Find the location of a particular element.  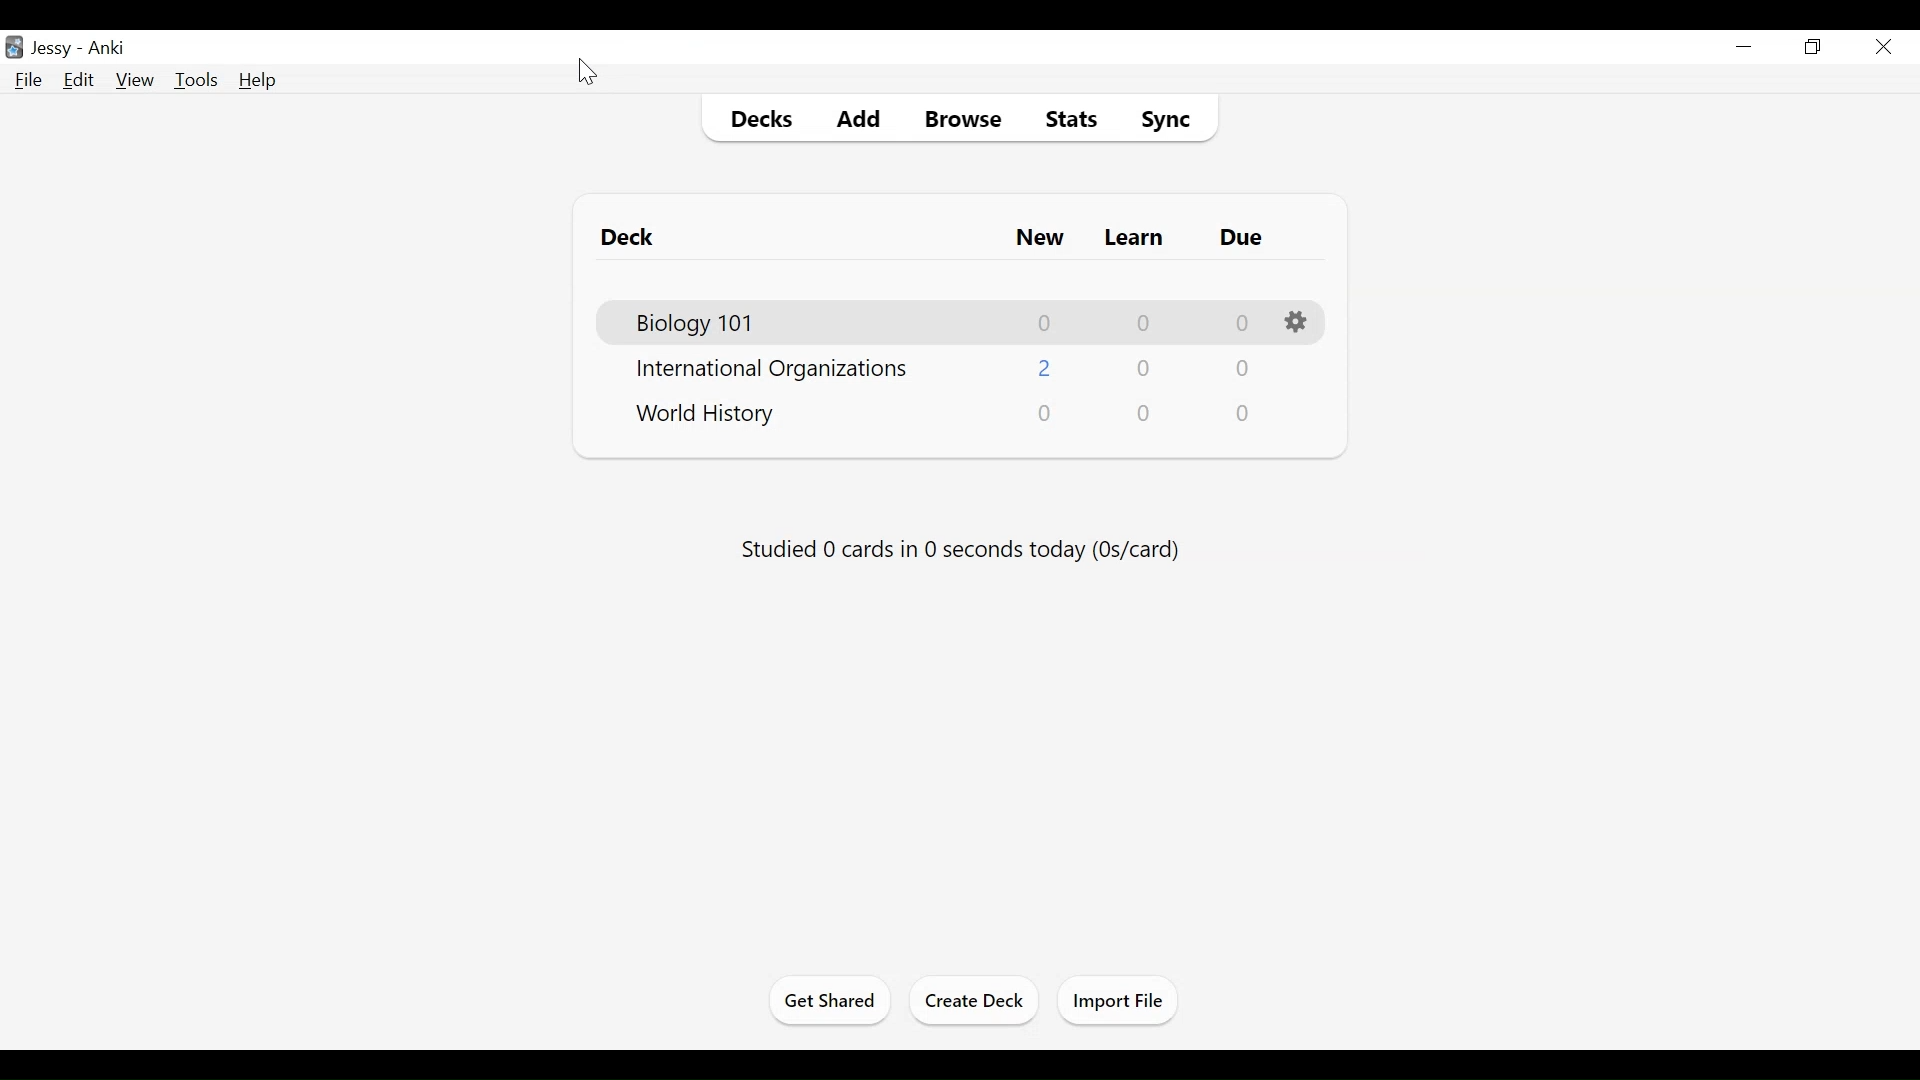

File is located at coordinates (29, 79).